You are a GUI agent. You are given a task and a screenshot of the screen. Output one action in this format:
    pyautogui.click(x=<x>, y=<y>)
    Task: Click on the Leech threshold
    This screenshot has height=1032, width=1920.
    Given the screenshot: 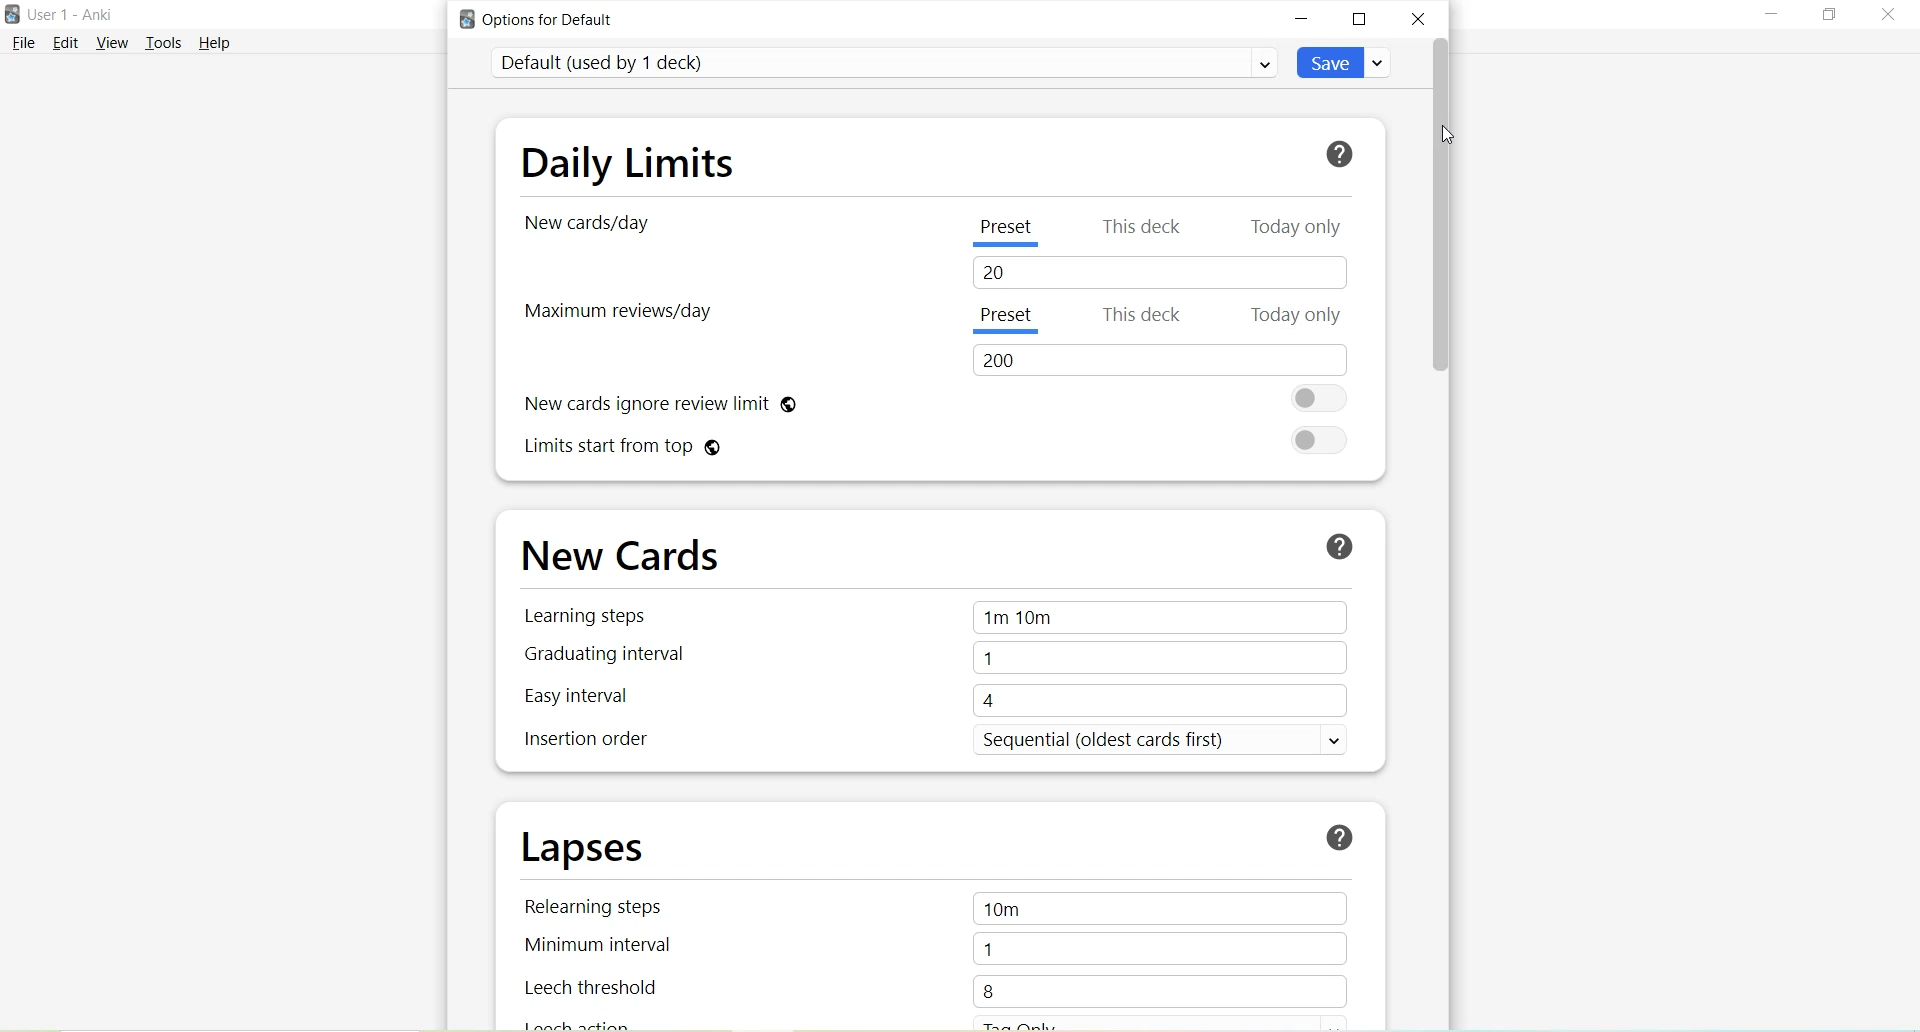 What is the action you would take?
    pyautogui.click(x=597, y=988)
    